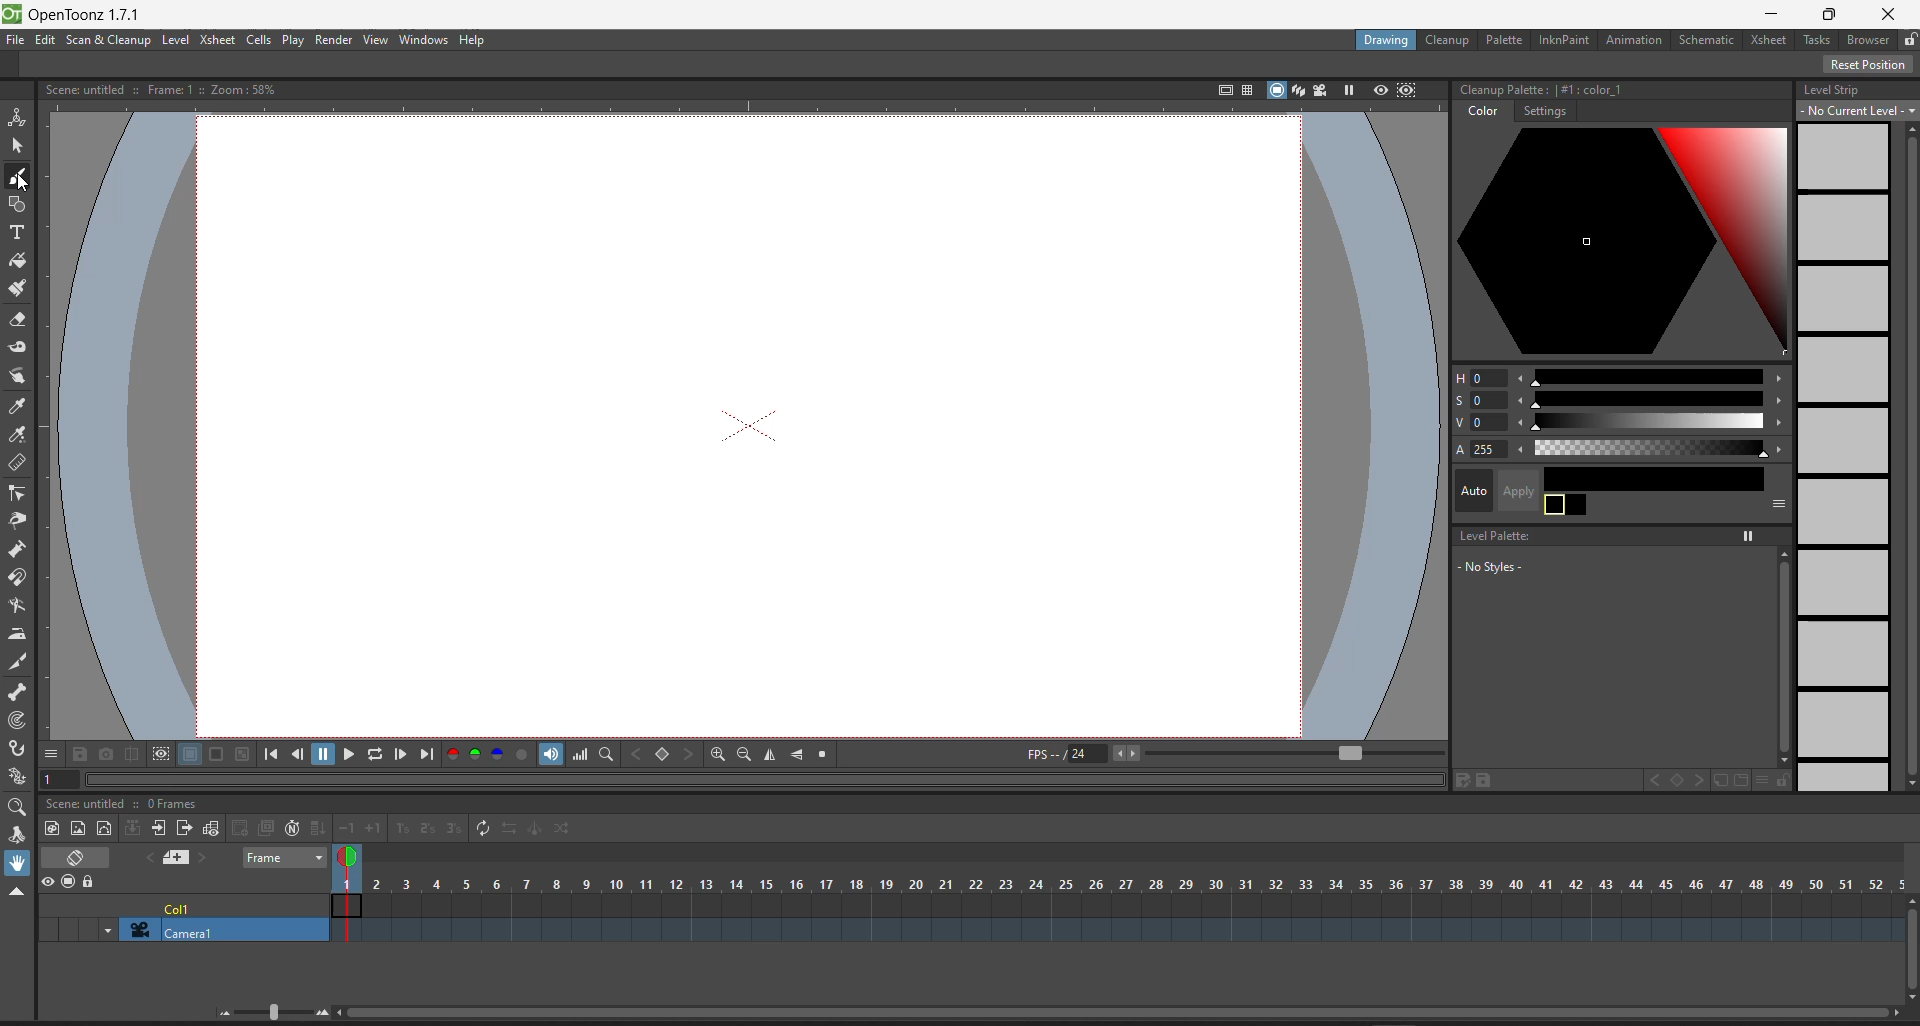  I want to click on checkered background, so click(242, 753).